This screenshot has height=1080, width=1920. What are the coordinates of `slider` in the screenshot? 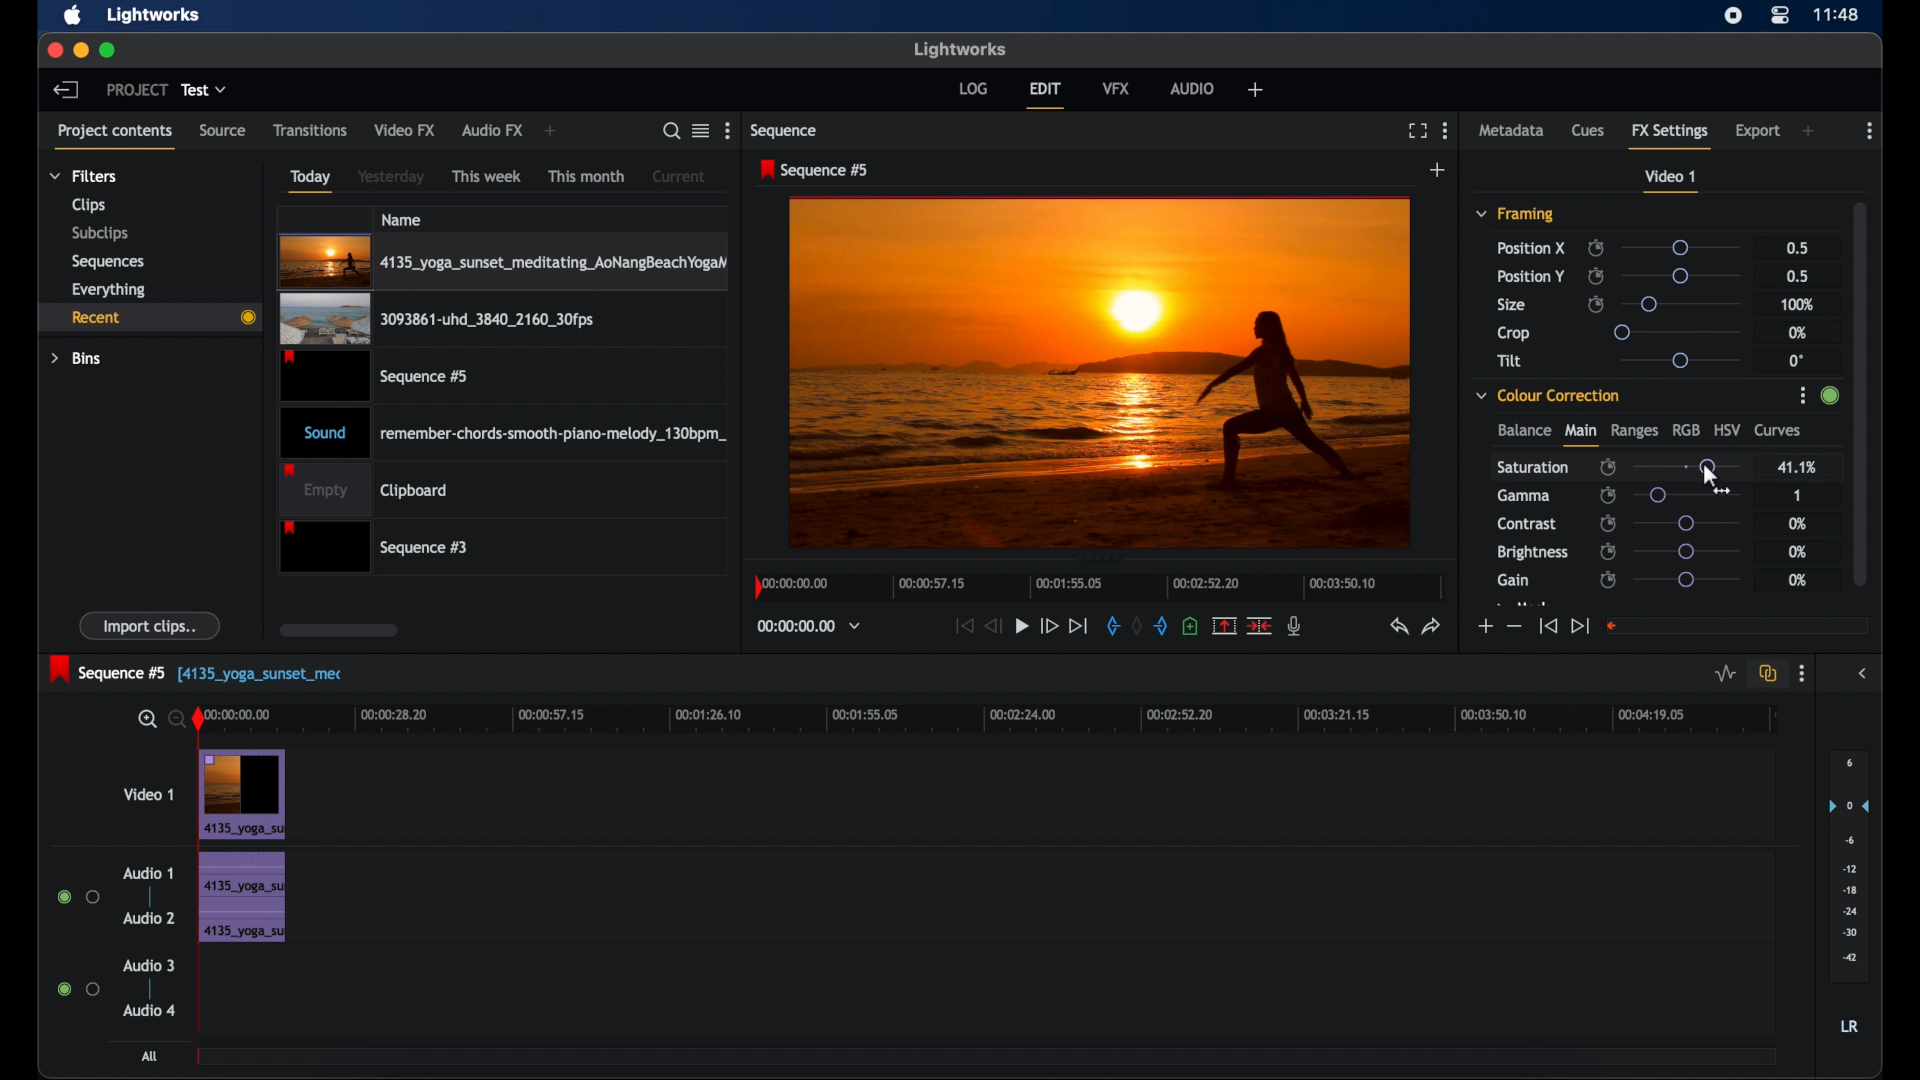 It's located at (1680, 360).